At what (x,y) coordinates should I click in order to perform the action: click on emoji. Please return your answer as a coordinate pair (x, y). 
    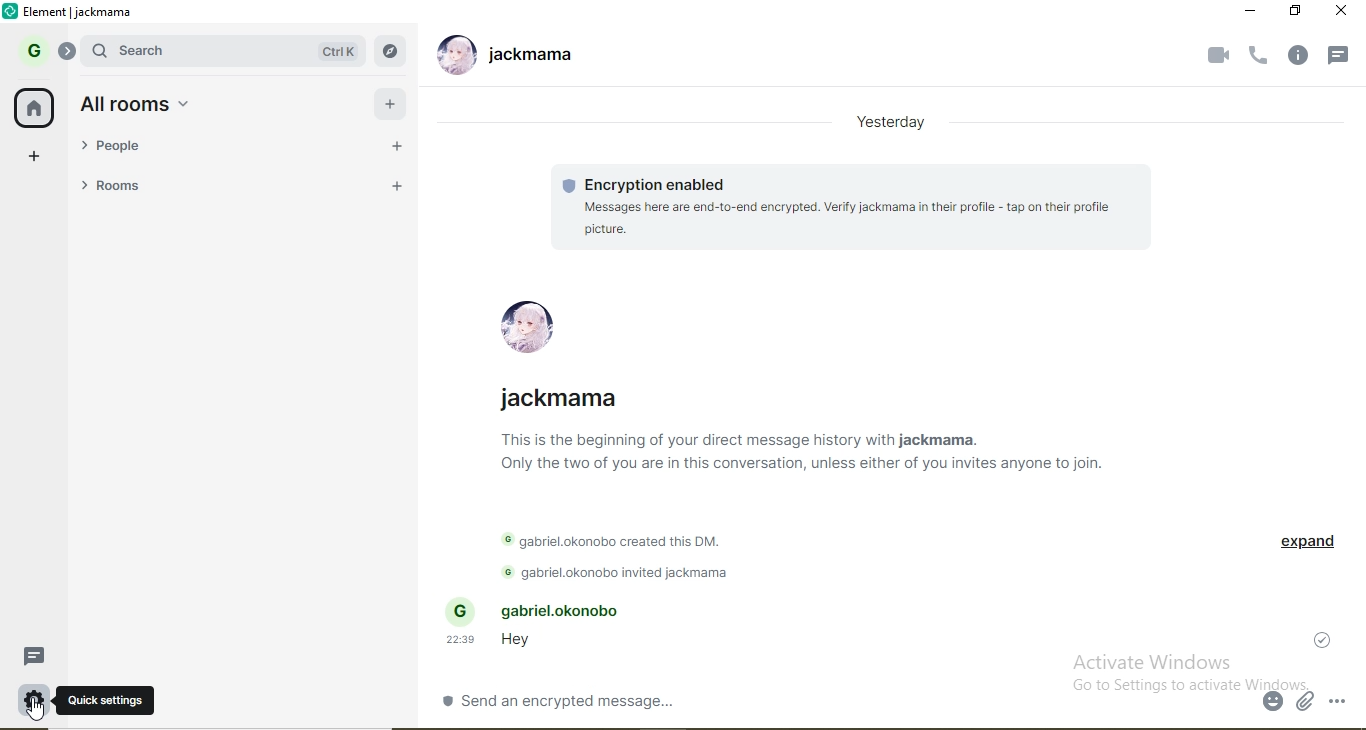
    Looking at the image, I should click on (1274, 703).